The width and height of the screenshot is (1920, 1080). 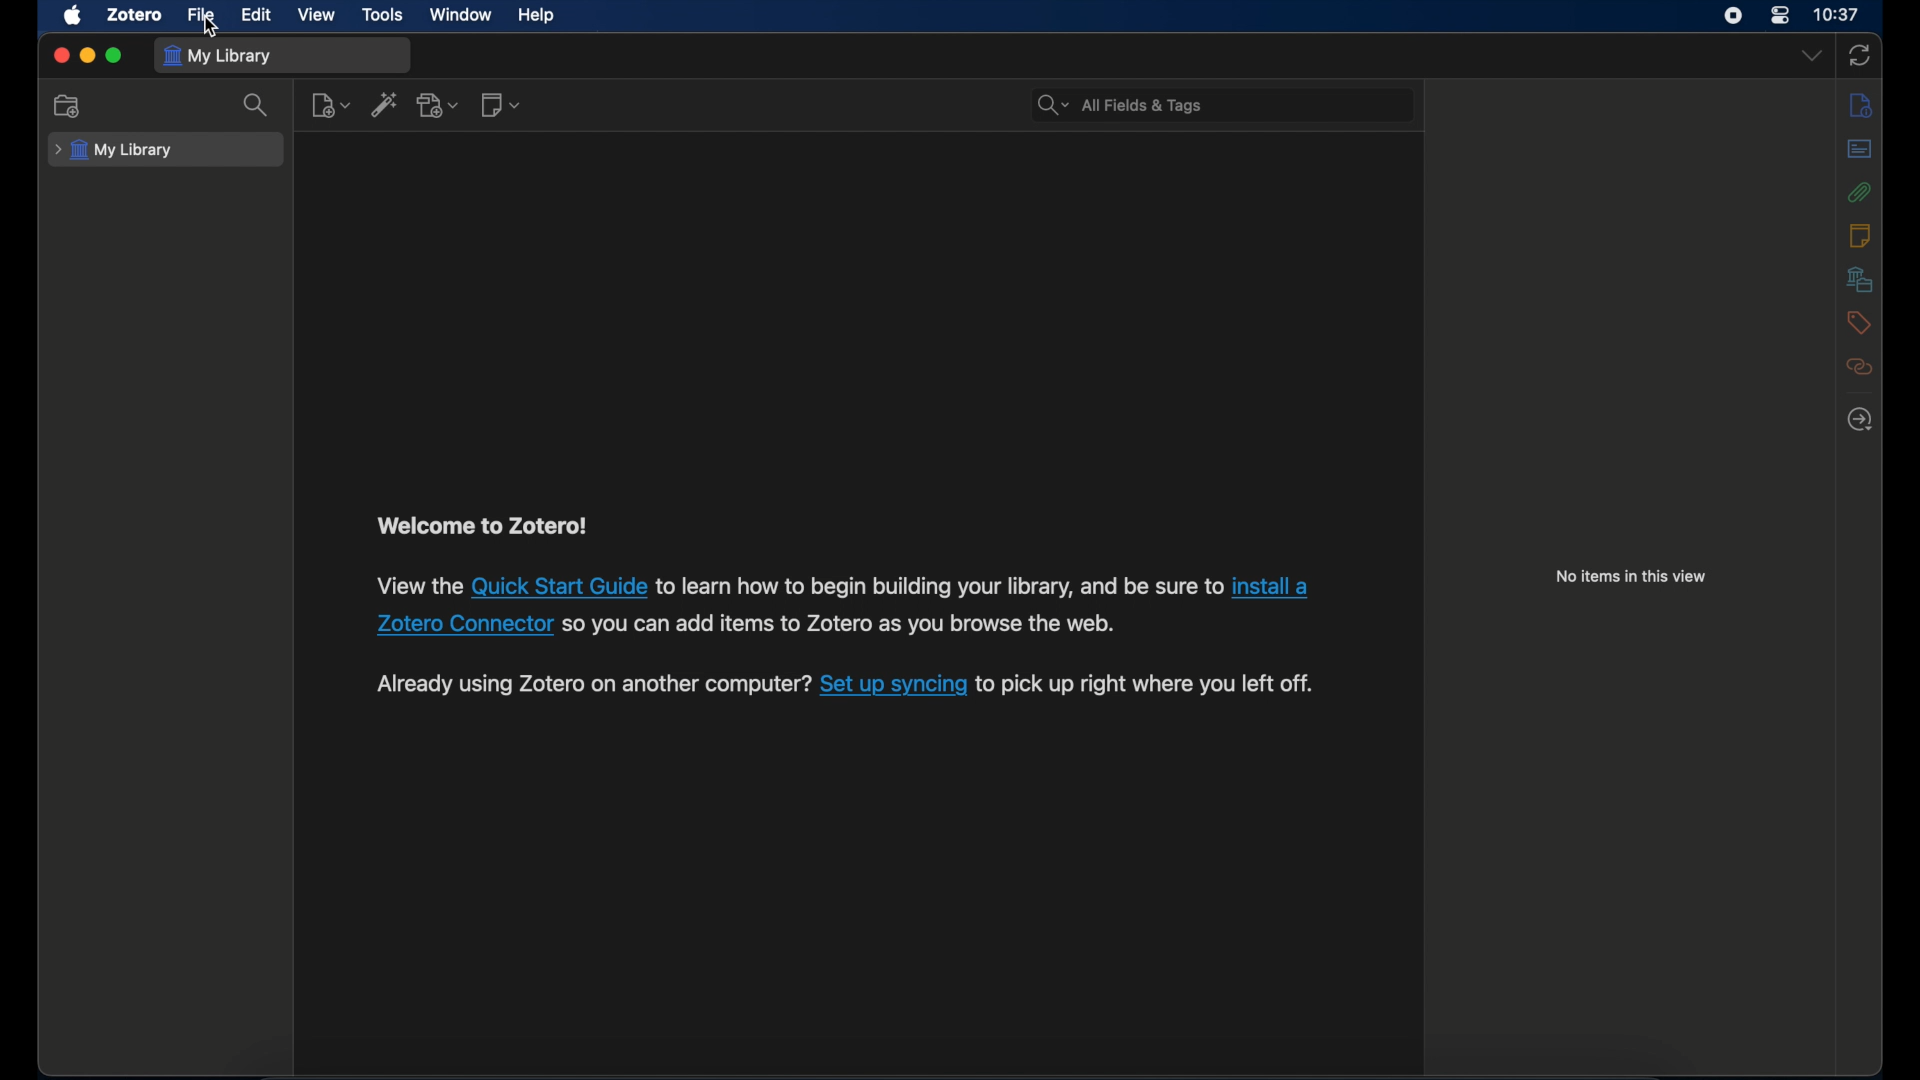 What do you see at coordinates (1859, 150) in the screenshot?
I see `abstract` at bounding box center [1859, 150].